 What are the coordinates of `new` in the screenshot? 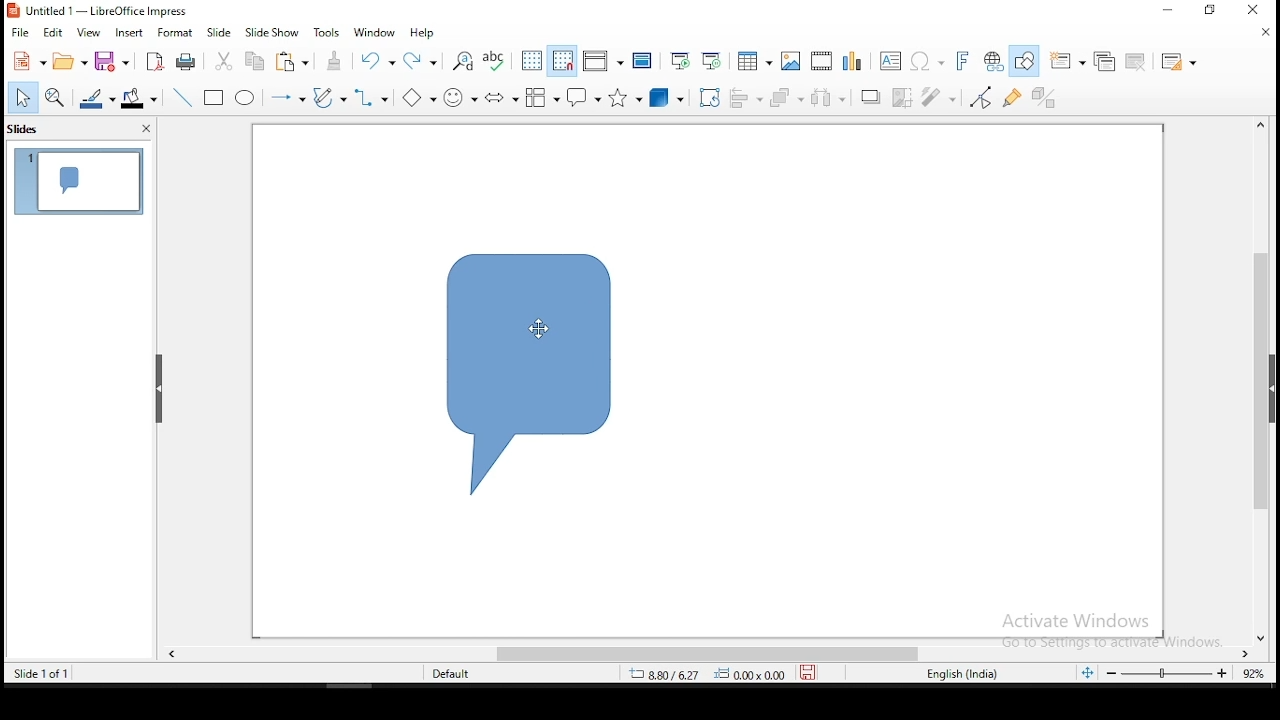 It's located at (27, 60).